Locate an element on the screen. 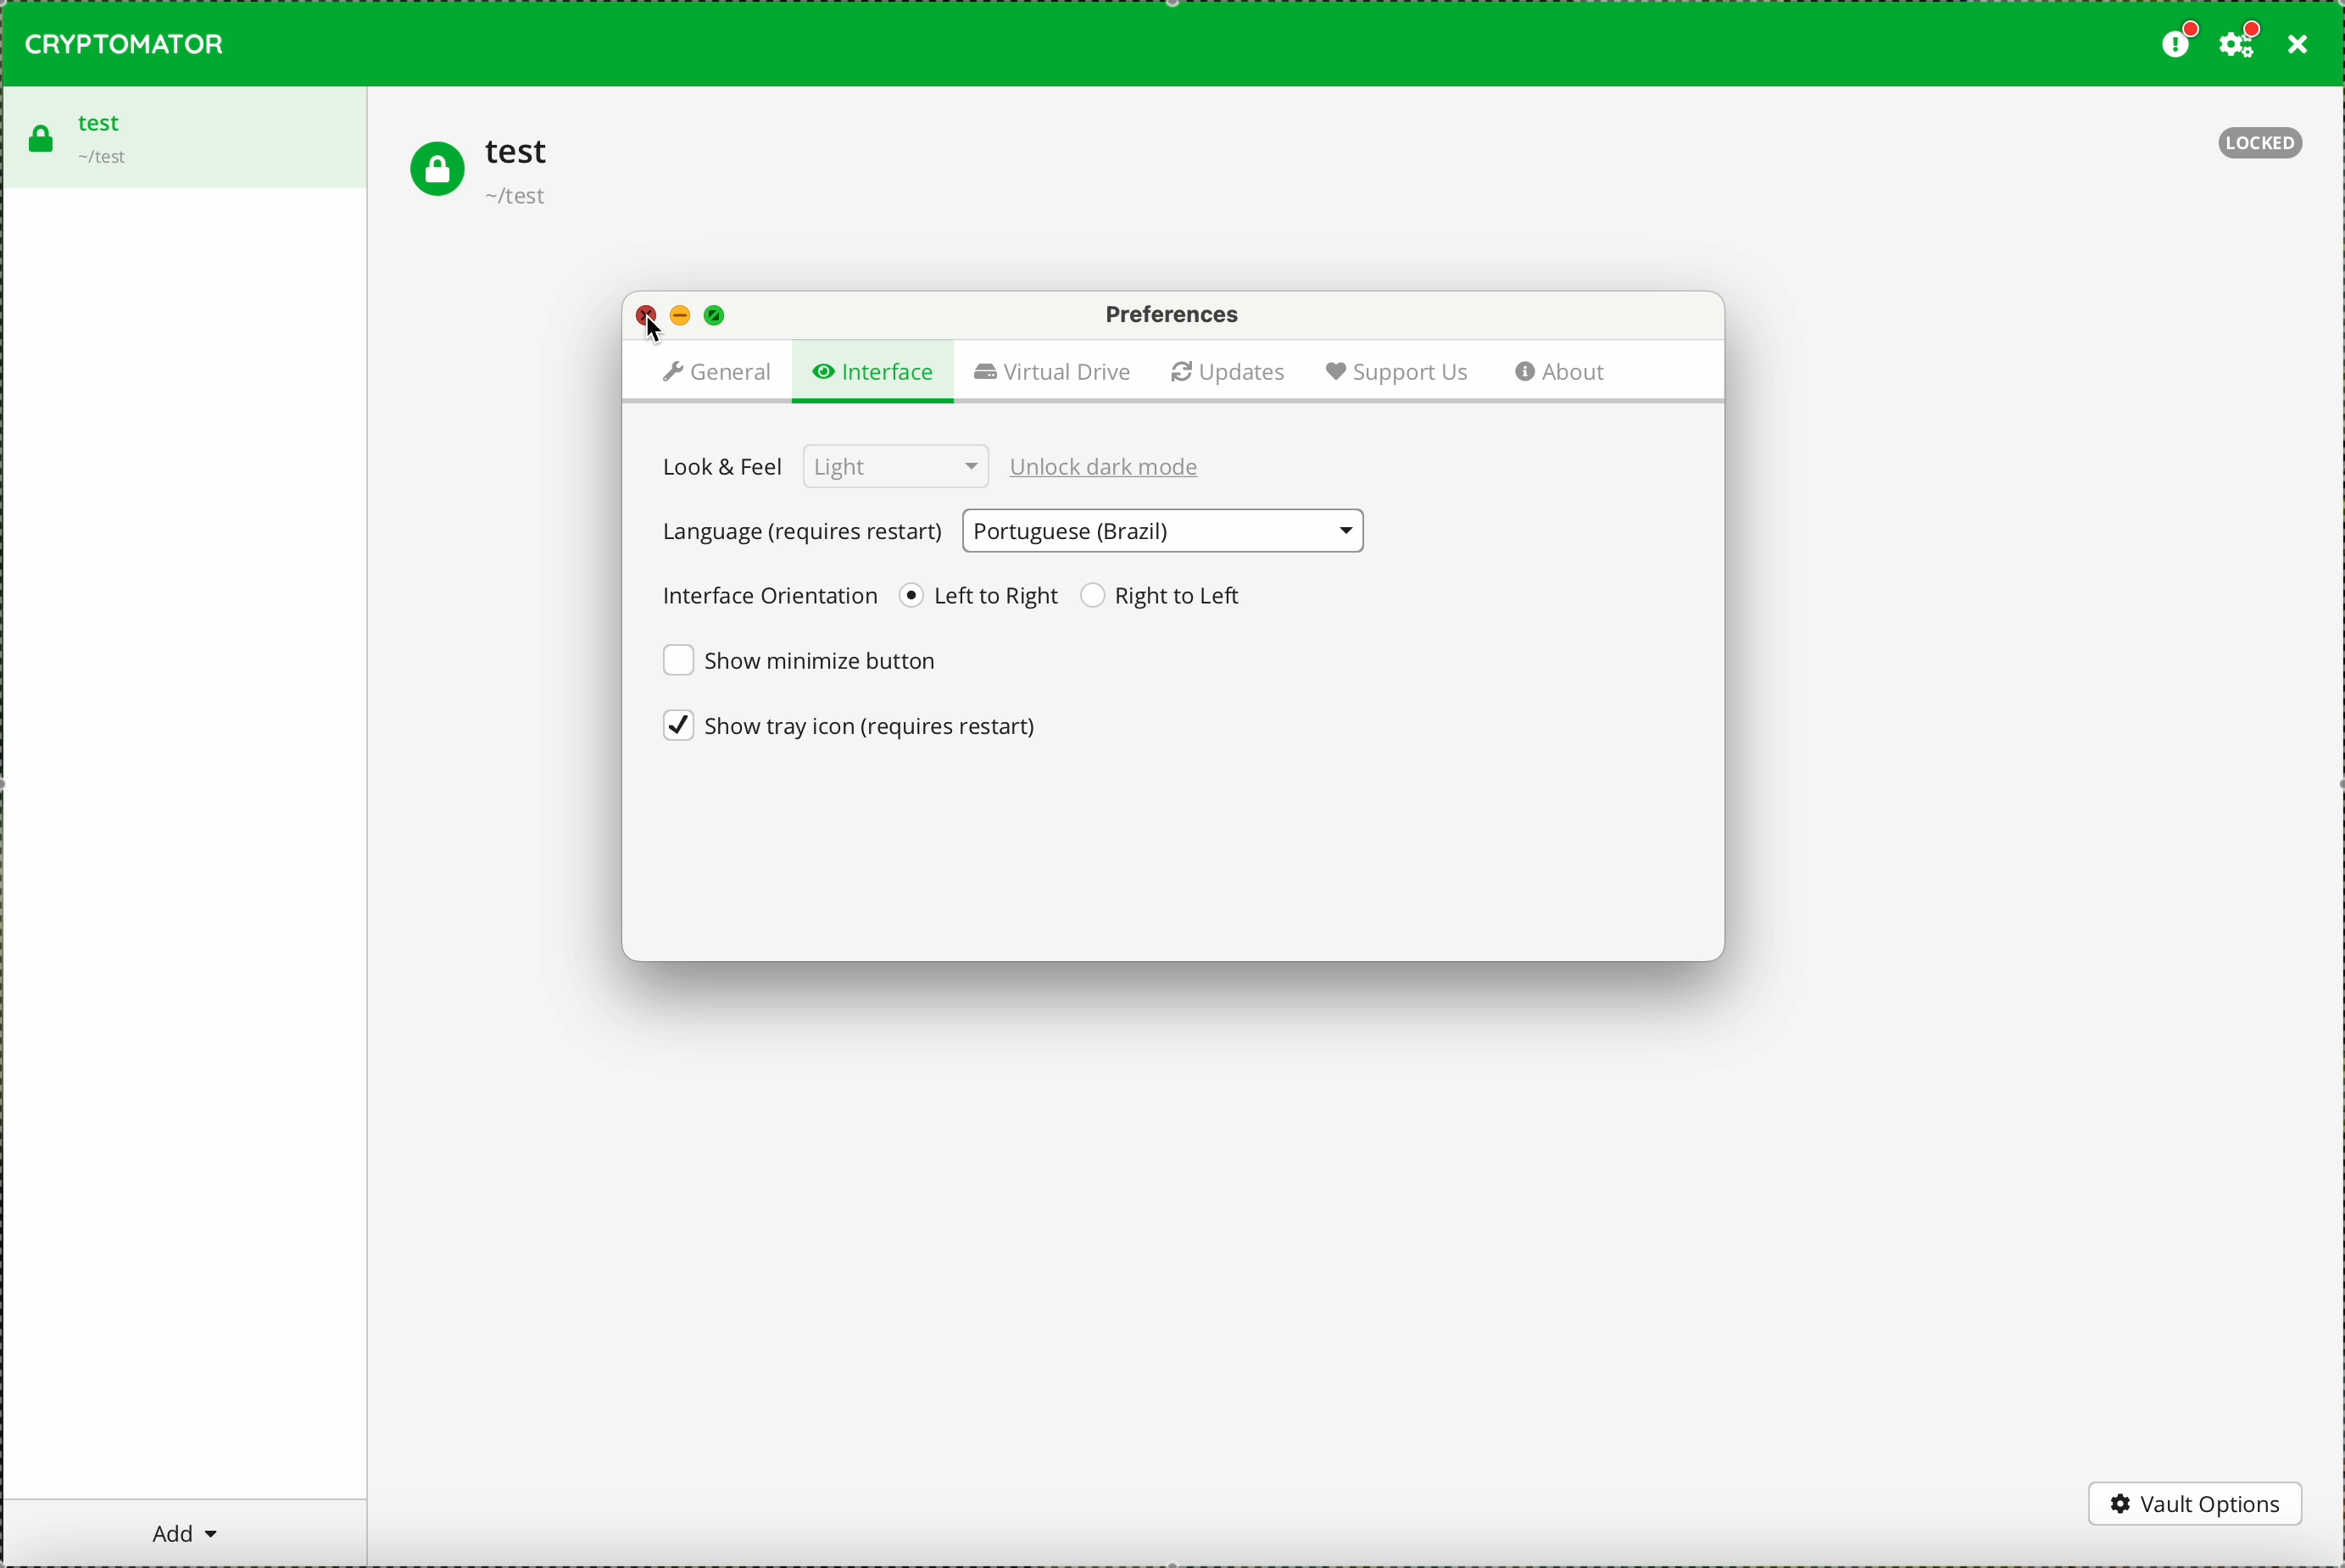 The height and width of the screenshot is (1568, 2345). close  is located at coordinates (645, 314).